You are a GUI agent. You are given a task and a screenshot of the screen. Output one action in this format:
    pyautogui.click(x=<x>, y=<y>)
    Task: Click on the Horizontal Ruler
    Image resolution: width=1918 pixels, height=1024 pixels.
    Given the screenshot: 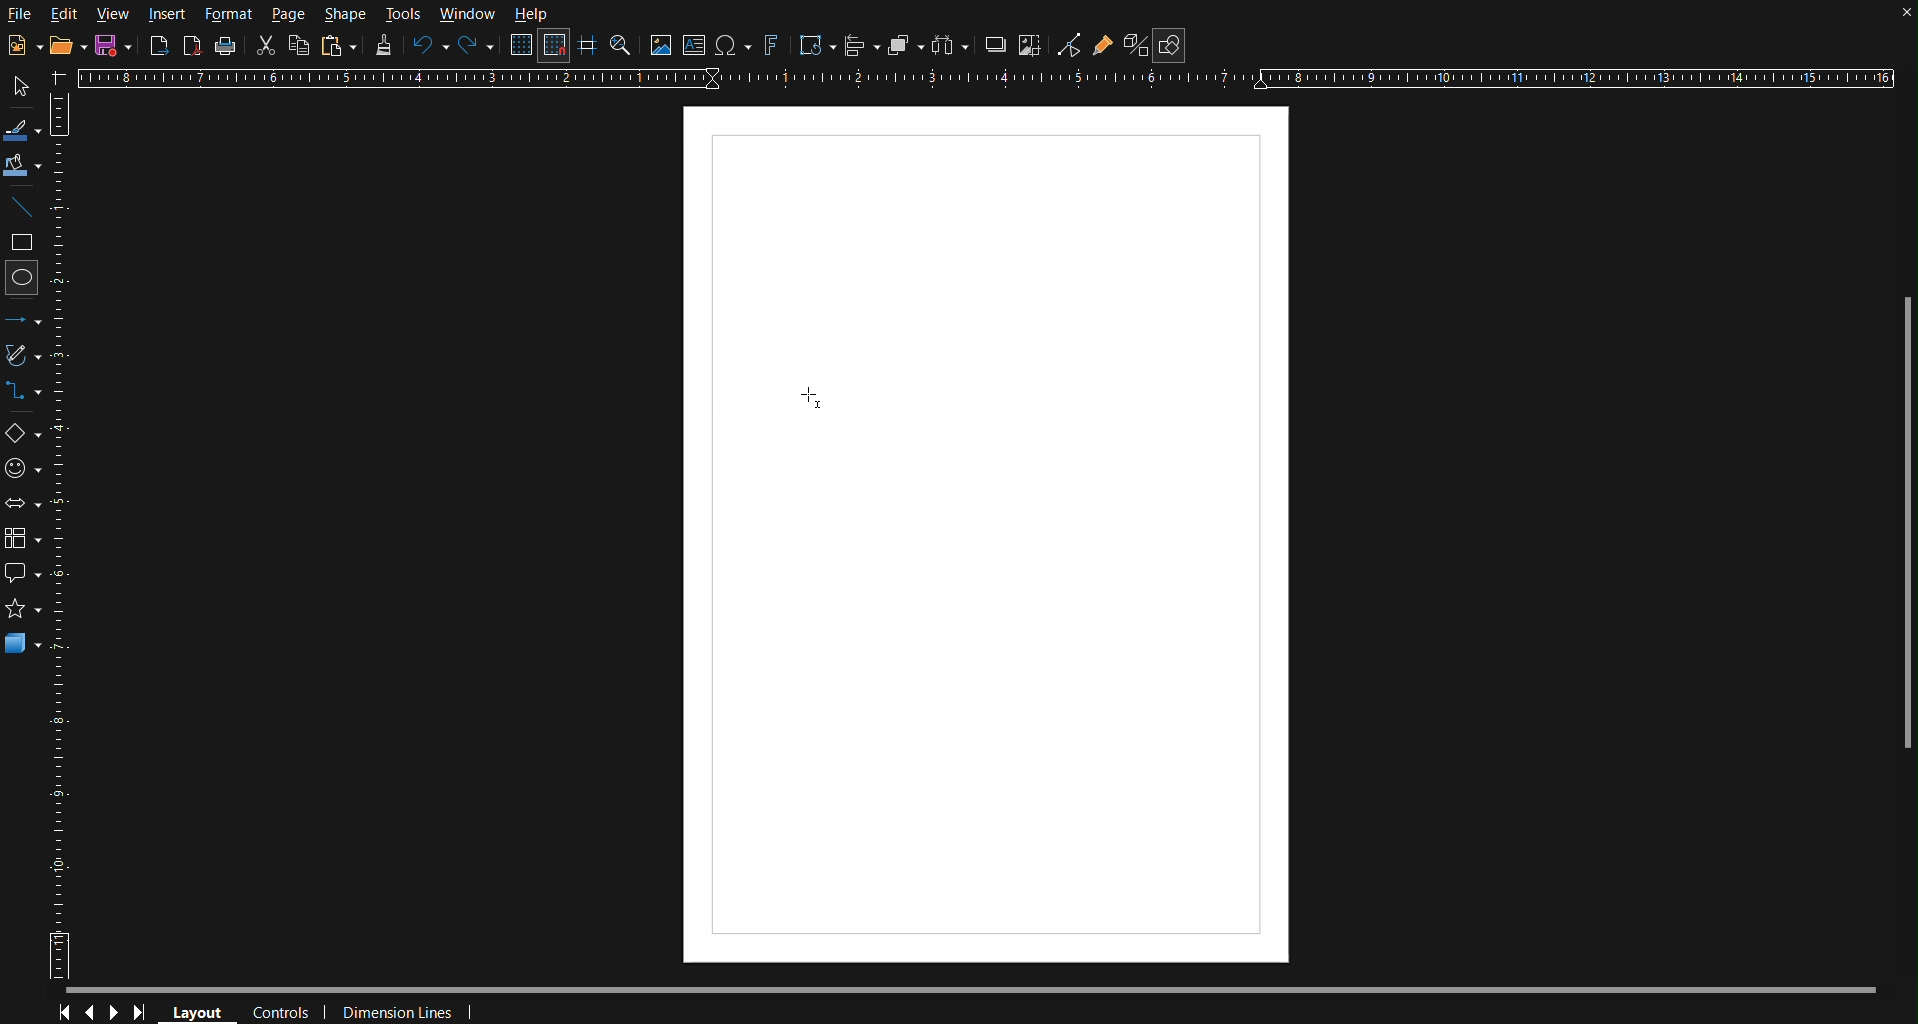 What is the action you would take?
    pyautogui.click(x=995, y=79)
    